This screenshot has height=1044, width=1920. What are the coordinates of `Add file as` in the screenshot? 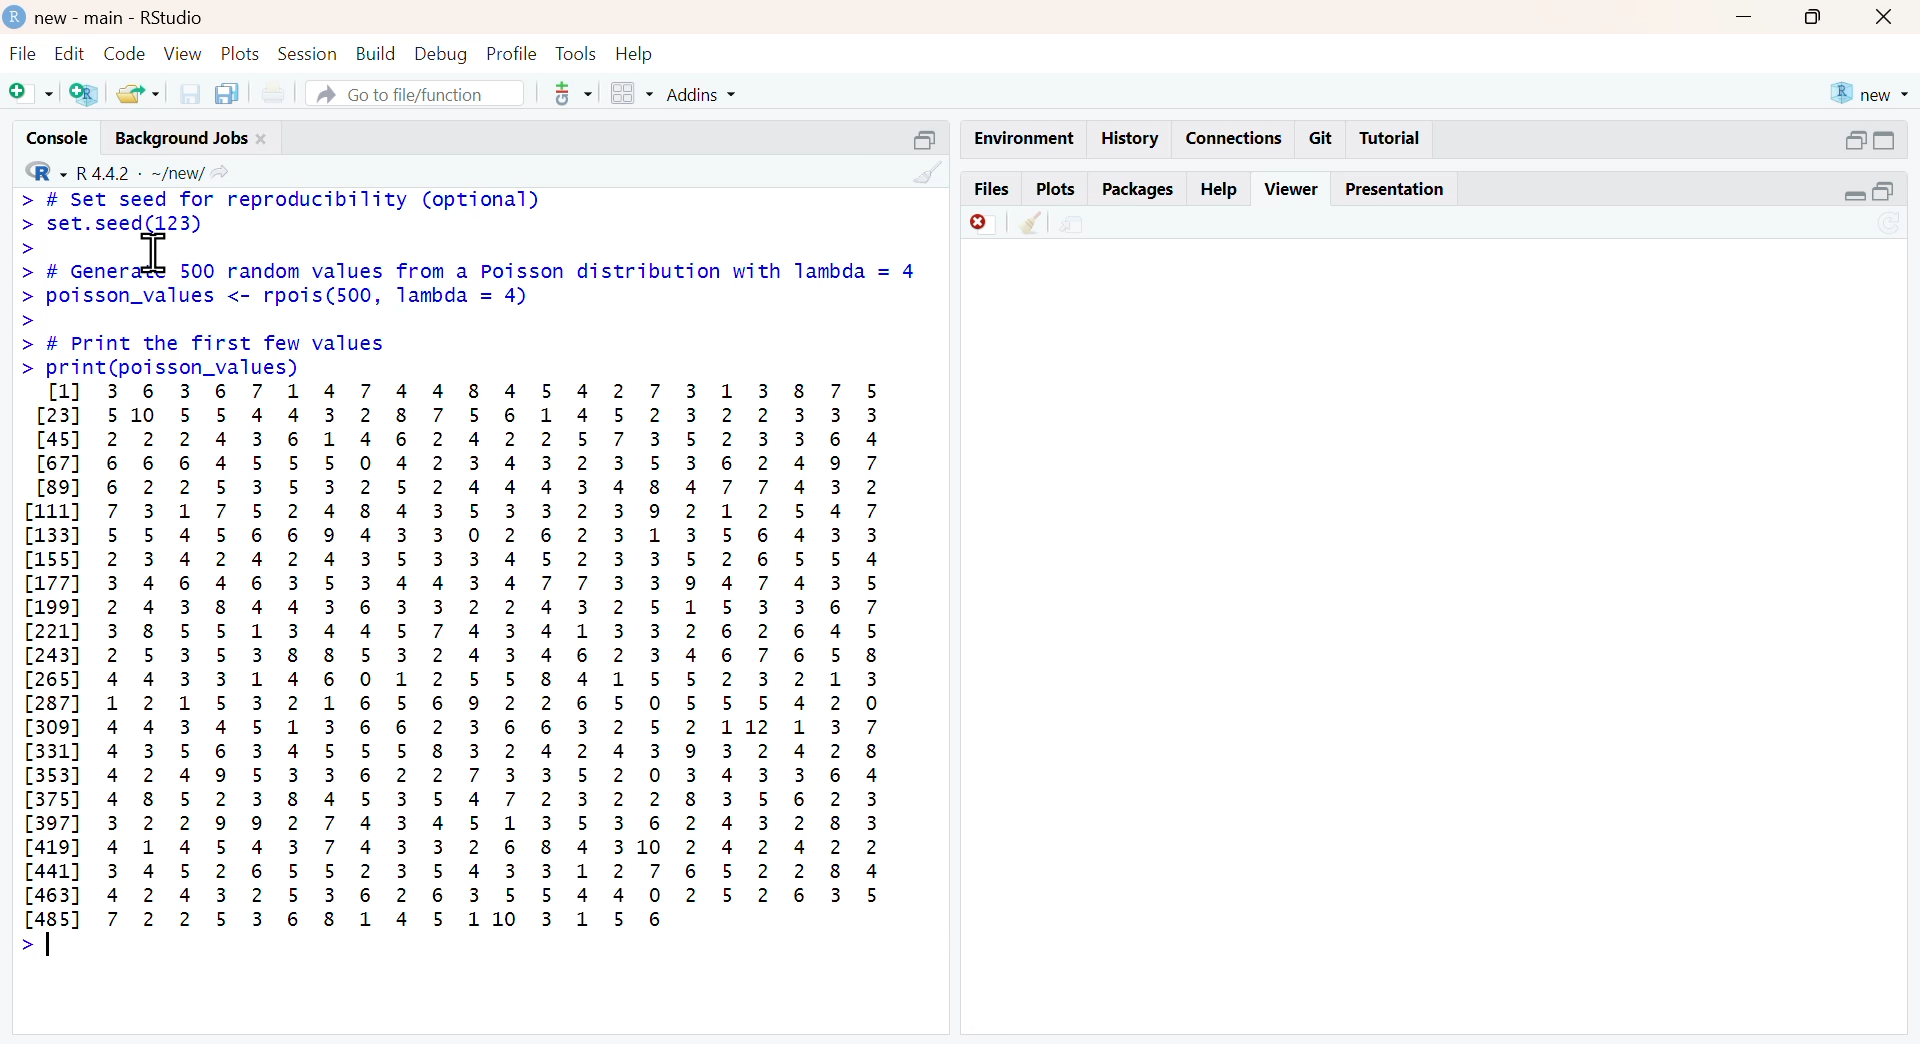 It's located at (33, 94).